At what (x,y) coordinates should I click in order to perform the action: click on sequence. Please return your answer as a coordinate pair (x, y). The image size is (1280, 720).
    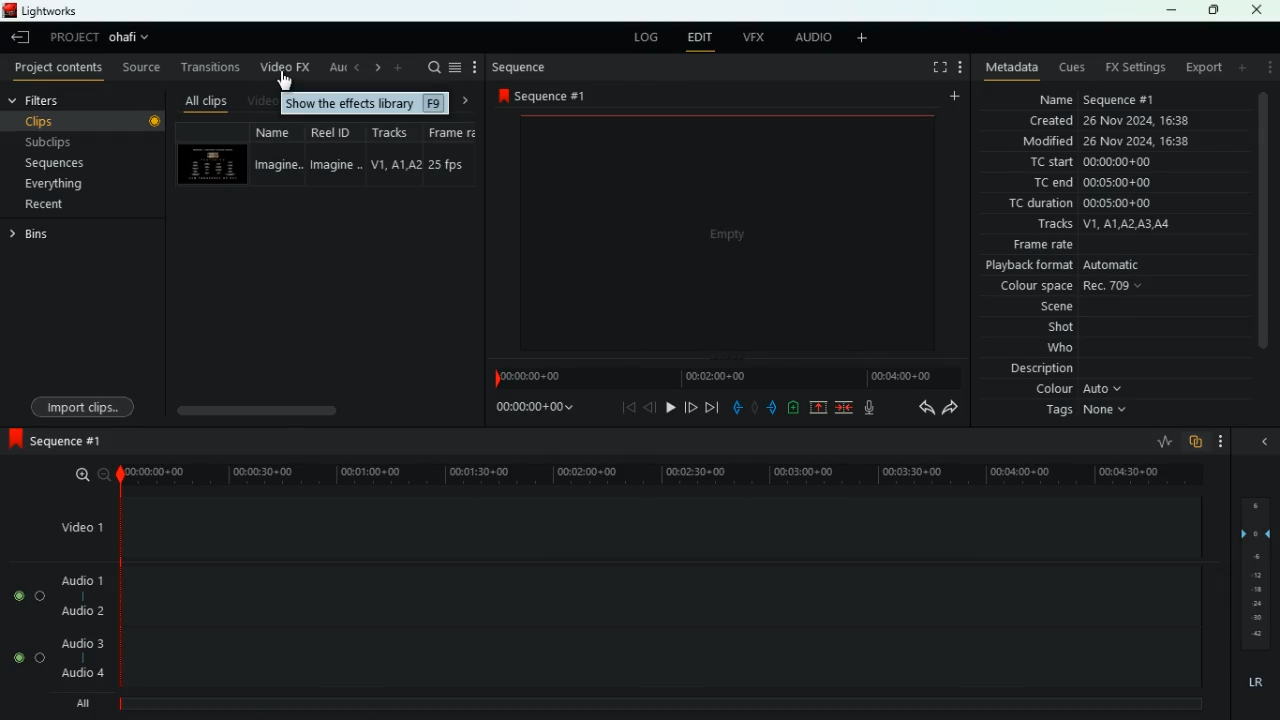
    Looking at the image, I should click on (520, 68).